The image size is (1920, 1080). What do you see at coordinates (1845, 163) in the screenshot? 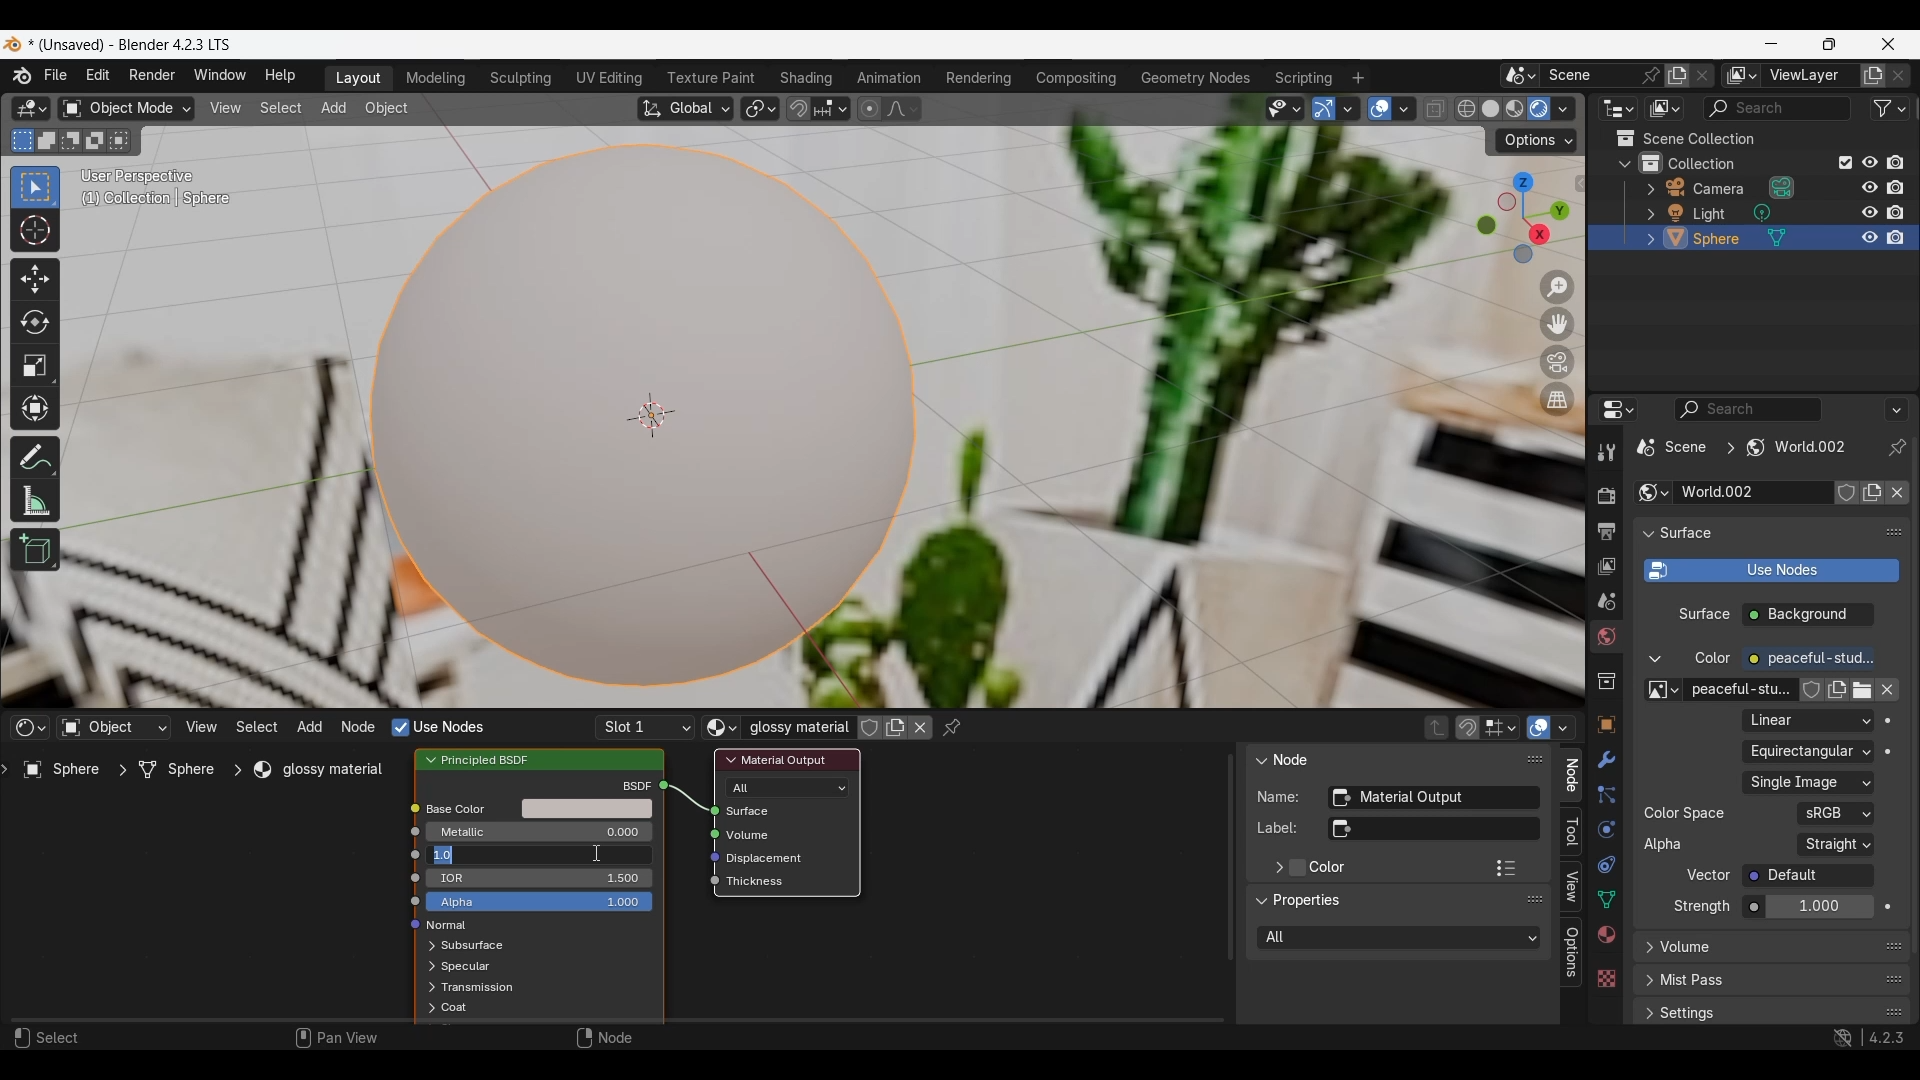
I see `Exclude from view layer` at bounding box center [1845, 163].